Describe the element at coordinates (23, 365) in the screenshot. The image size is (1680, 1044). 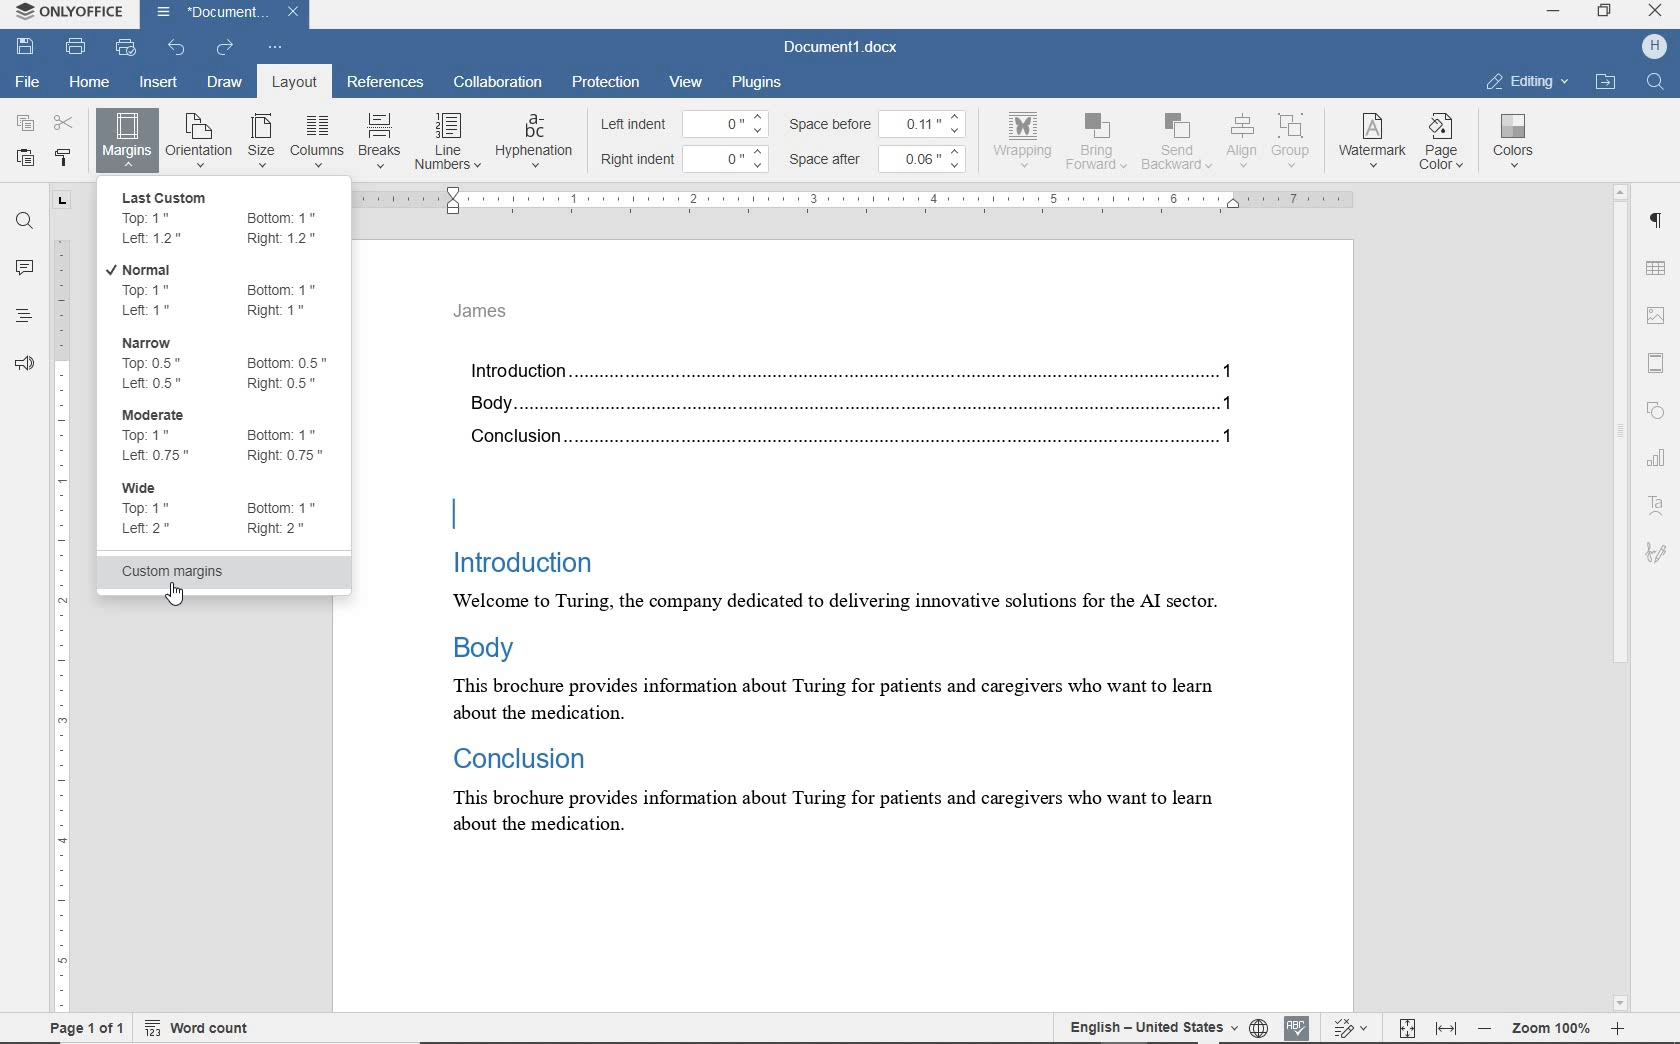
I see `feedback & support` at that location.